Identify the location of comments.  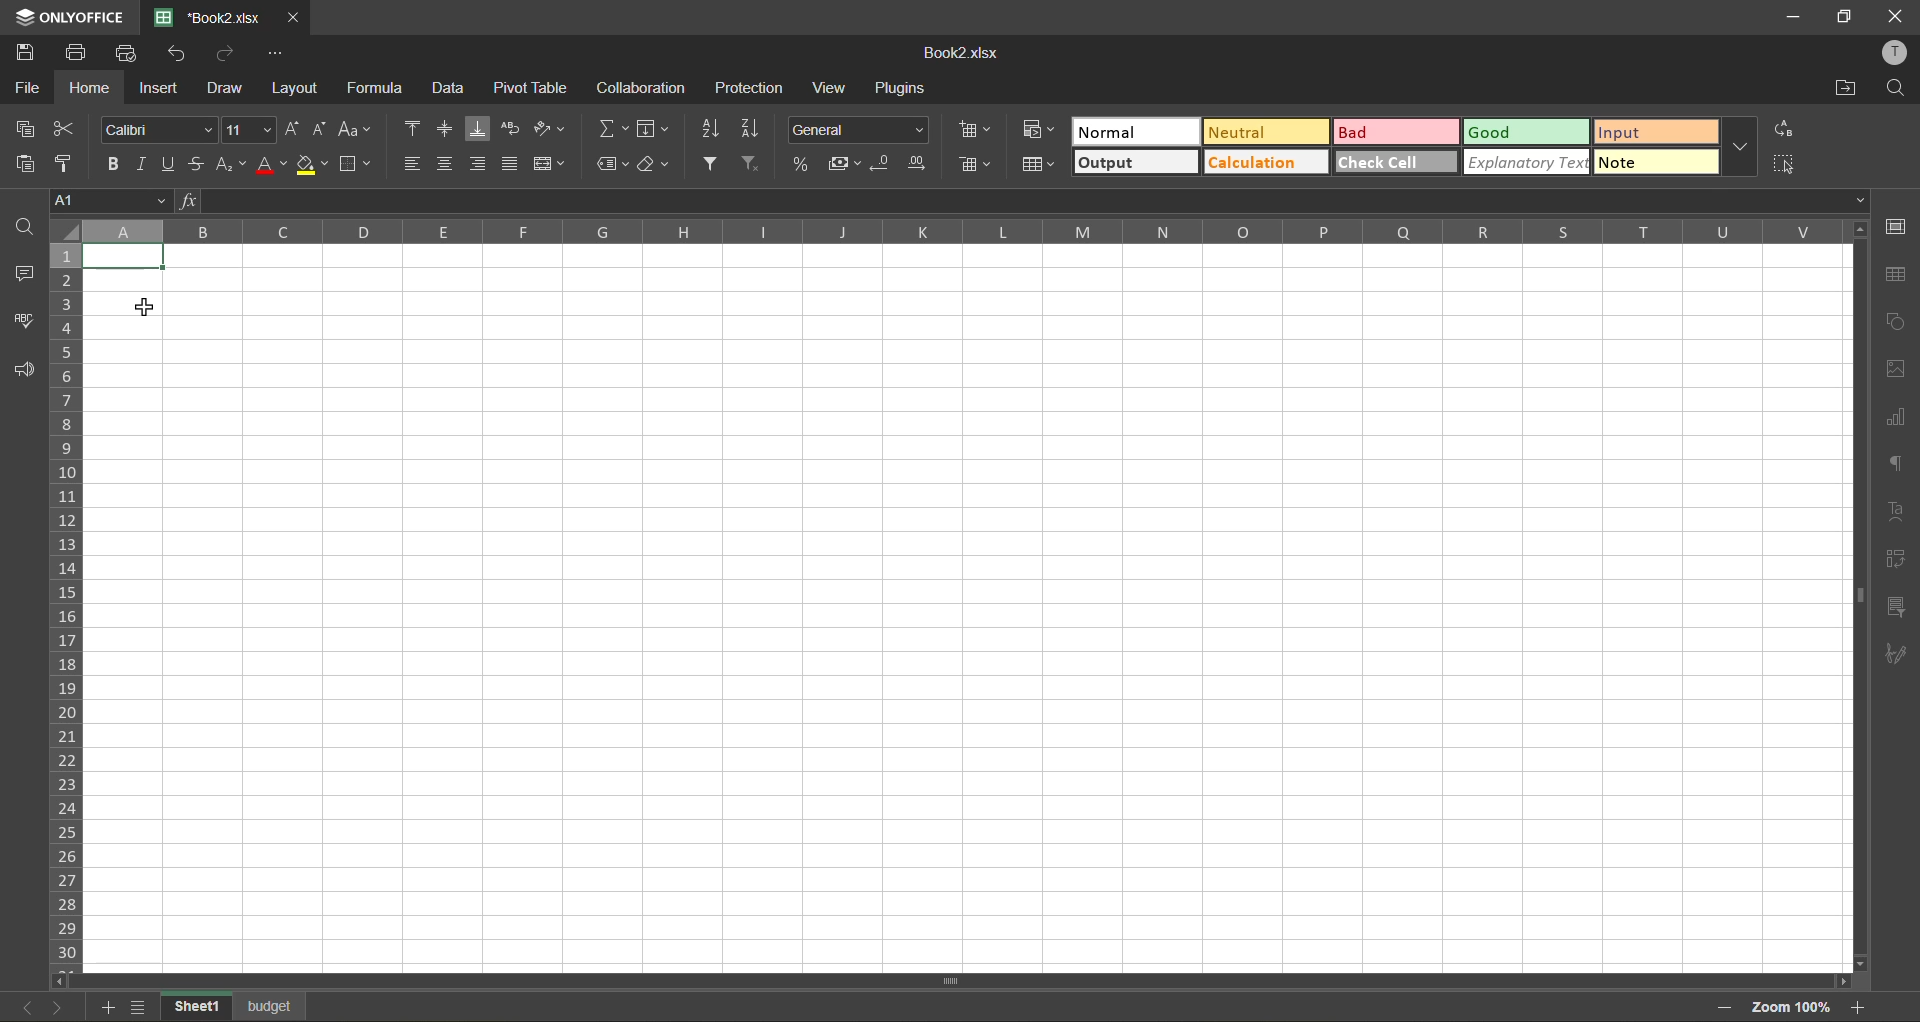
(22, 277).